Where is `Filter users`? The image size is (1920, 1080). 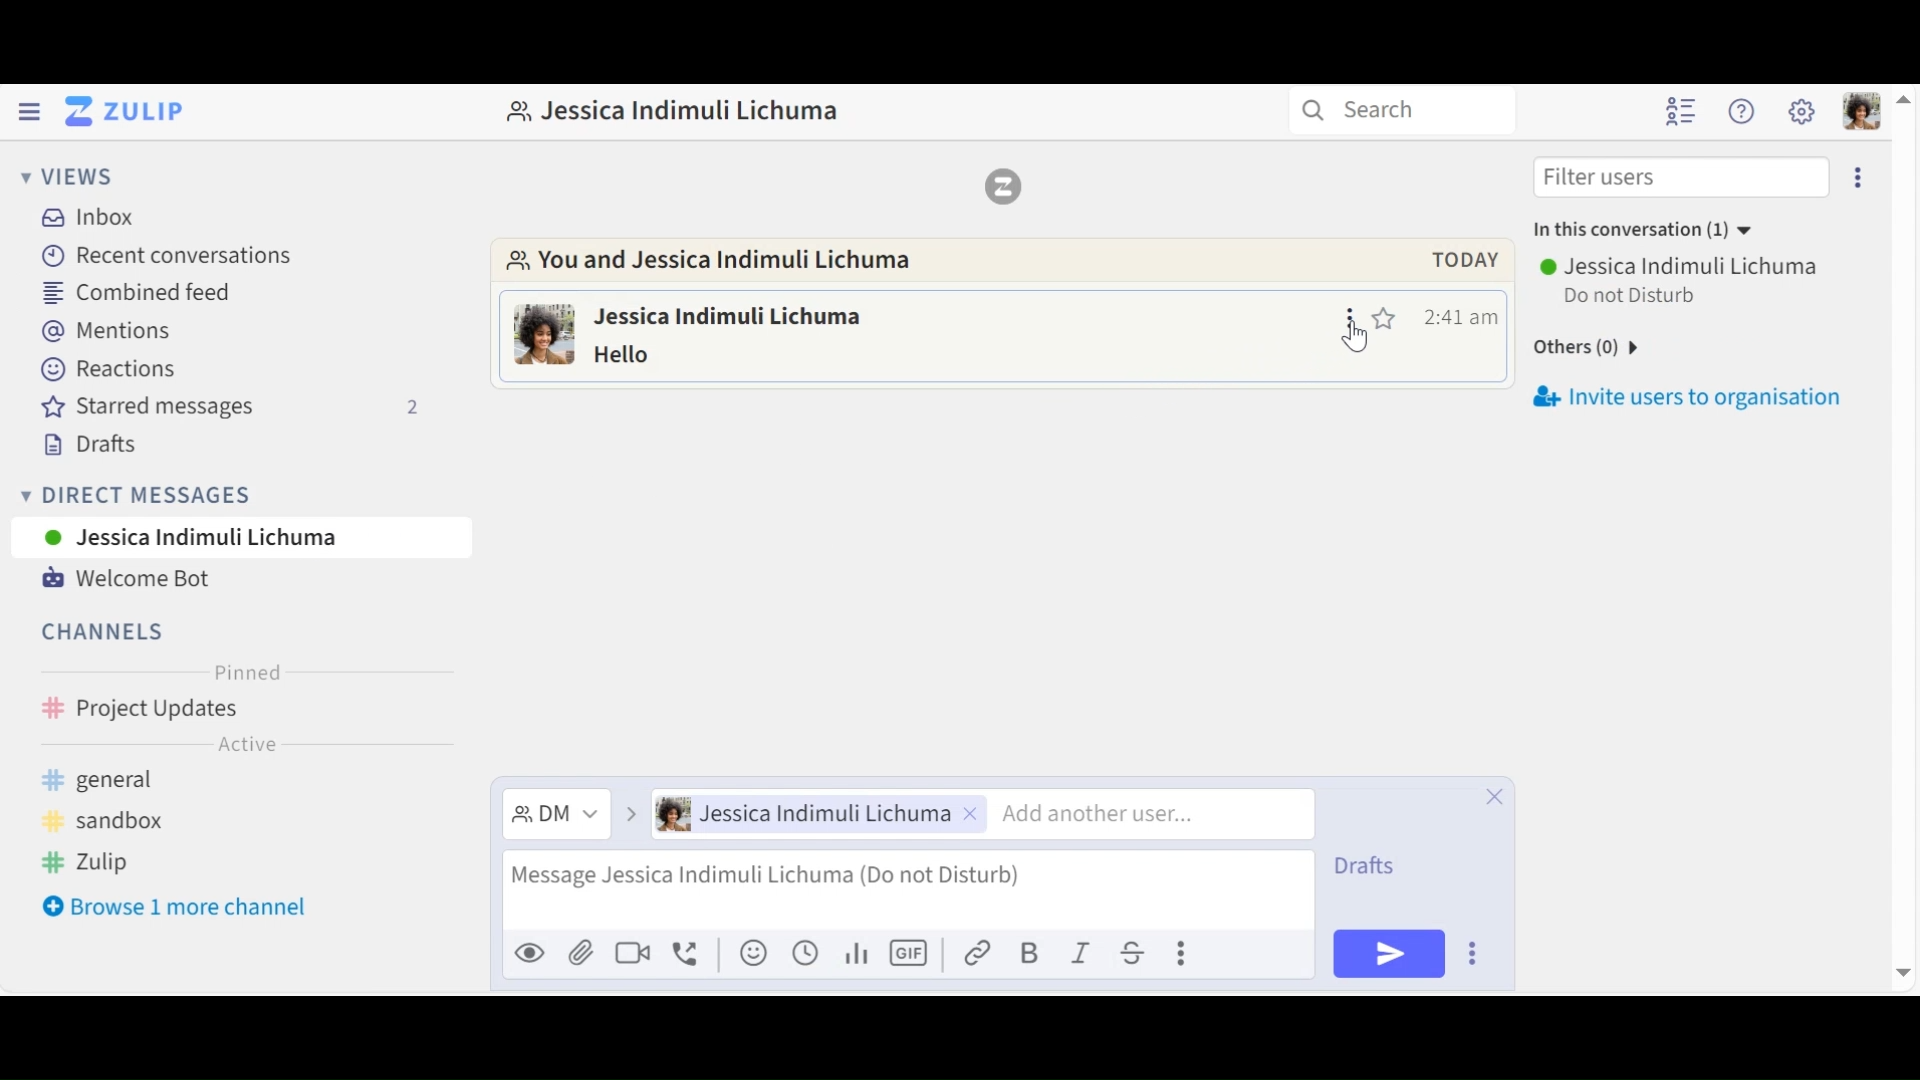
Filter users is located at coordinates (1682, 175).